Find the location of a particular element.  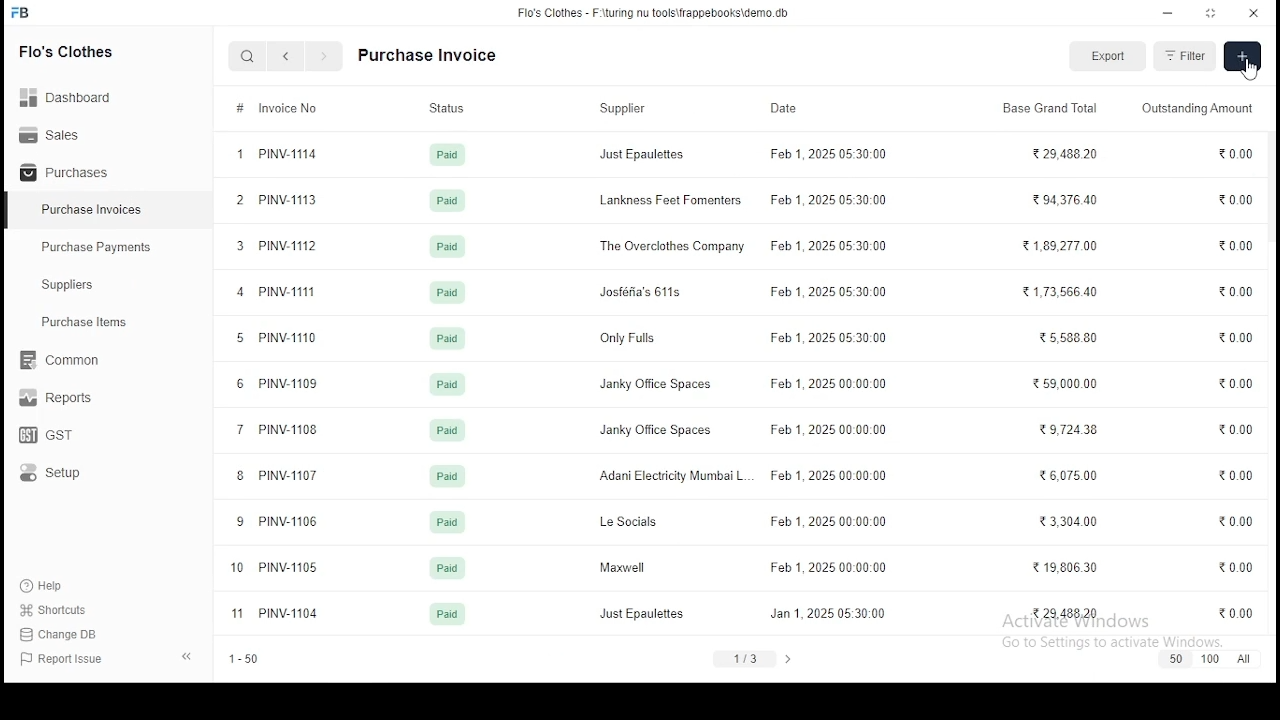

10 is located at coordinates (238, 568).